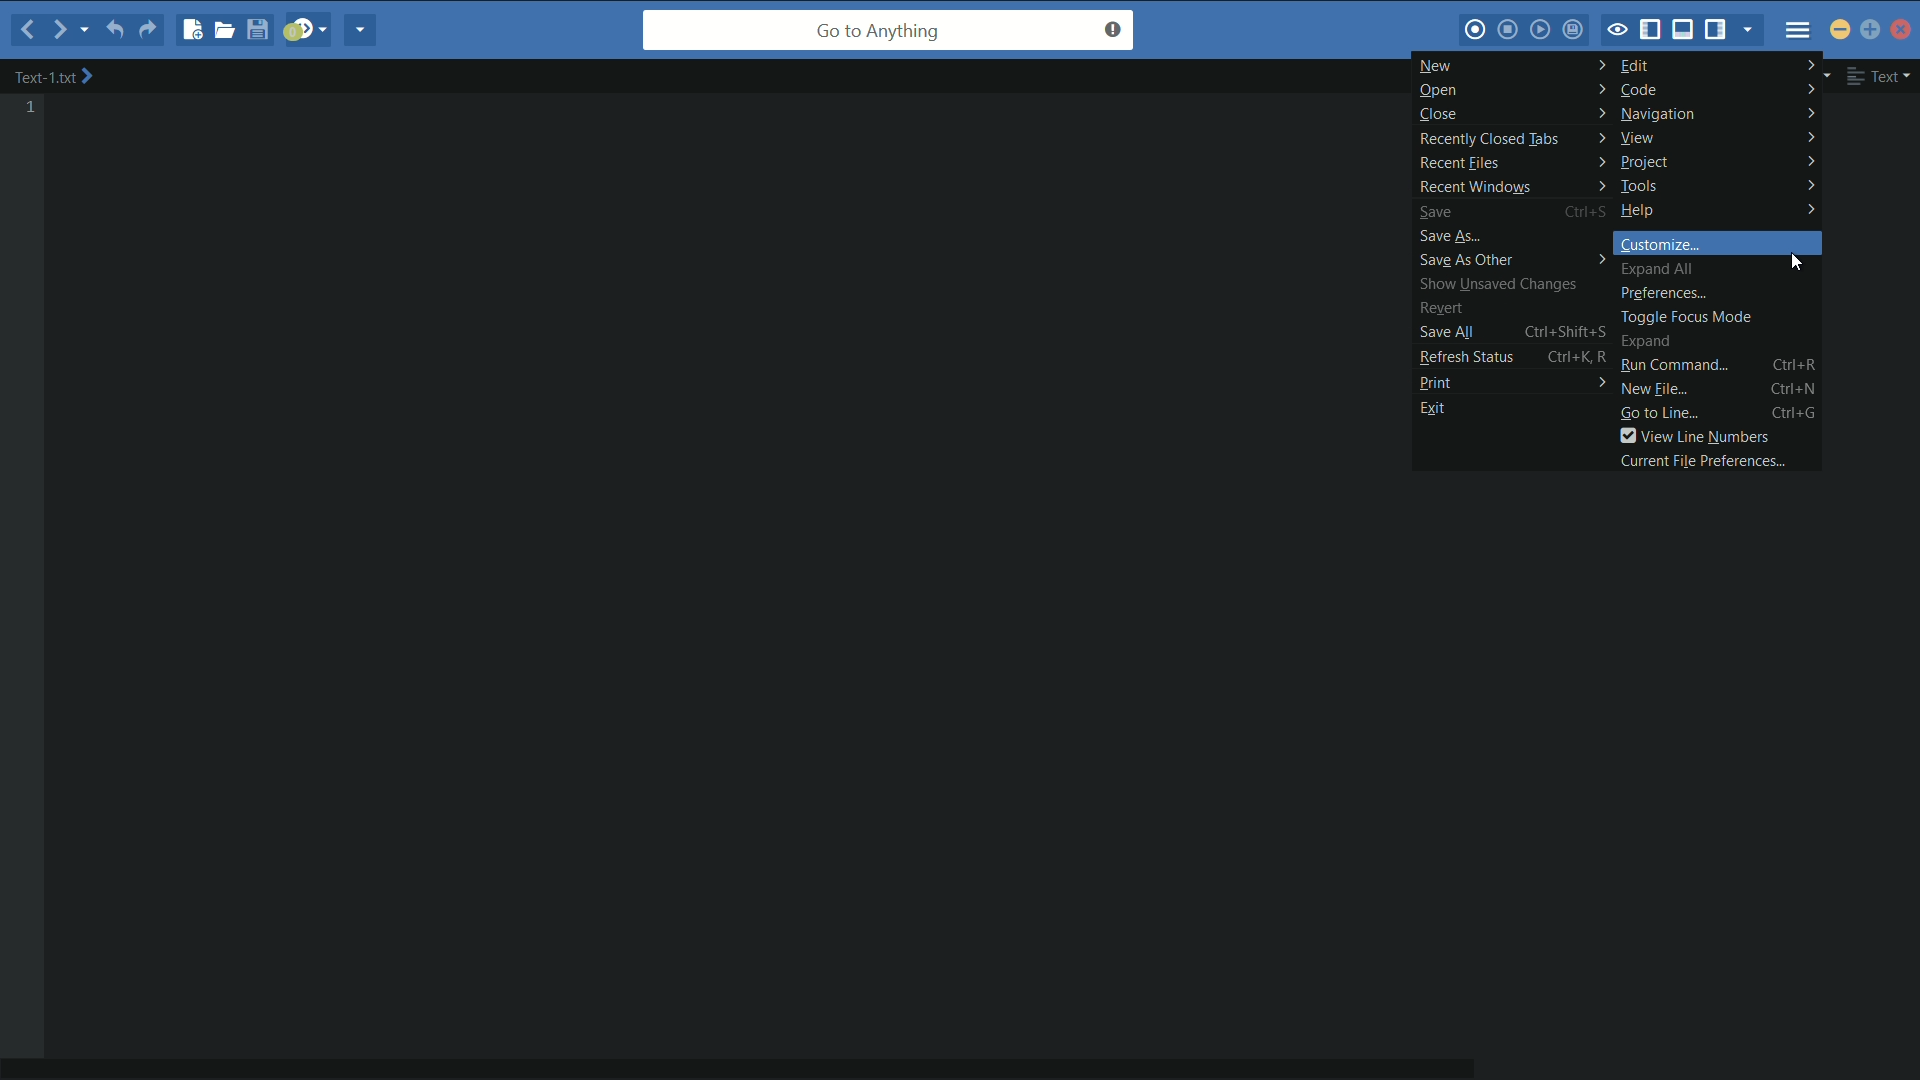 The image size is (1920, 1080). What do you see at coordinates (1651, 28) in the screenshot?
I see `show/hide left pane ` at bounding box center [1651, 28].